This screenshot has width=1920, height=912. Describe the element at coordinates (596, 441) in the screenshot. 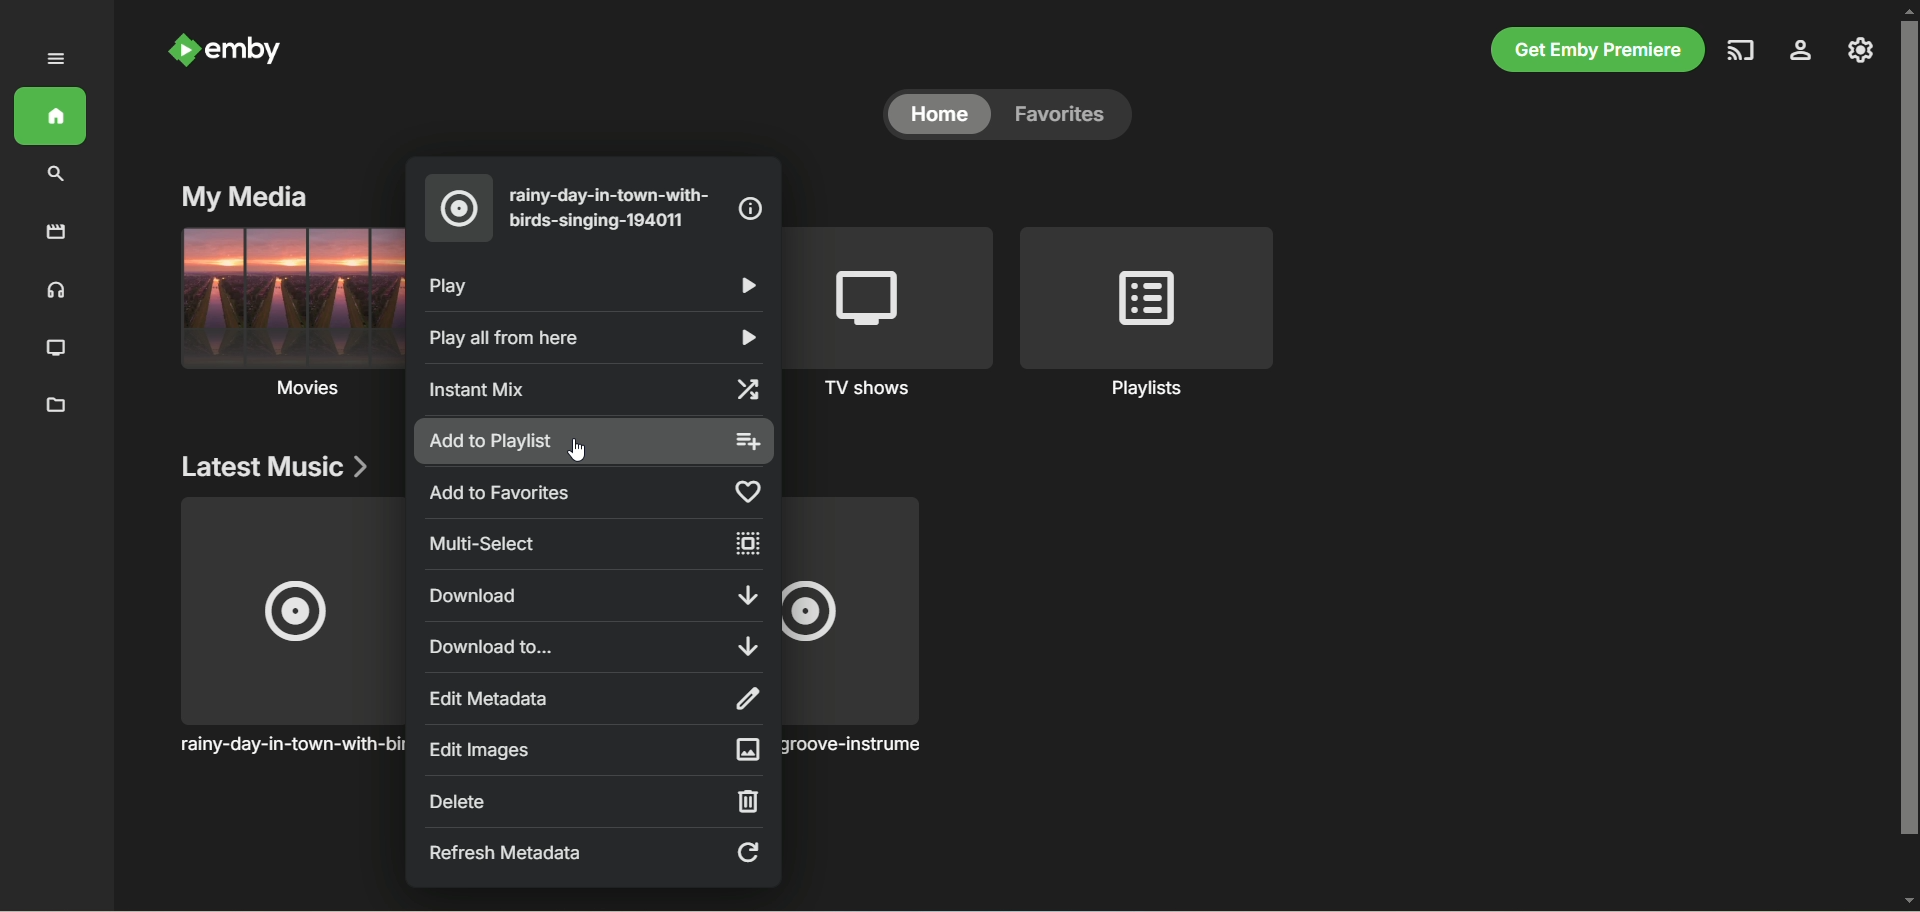

I see `add to playlist` at that location.